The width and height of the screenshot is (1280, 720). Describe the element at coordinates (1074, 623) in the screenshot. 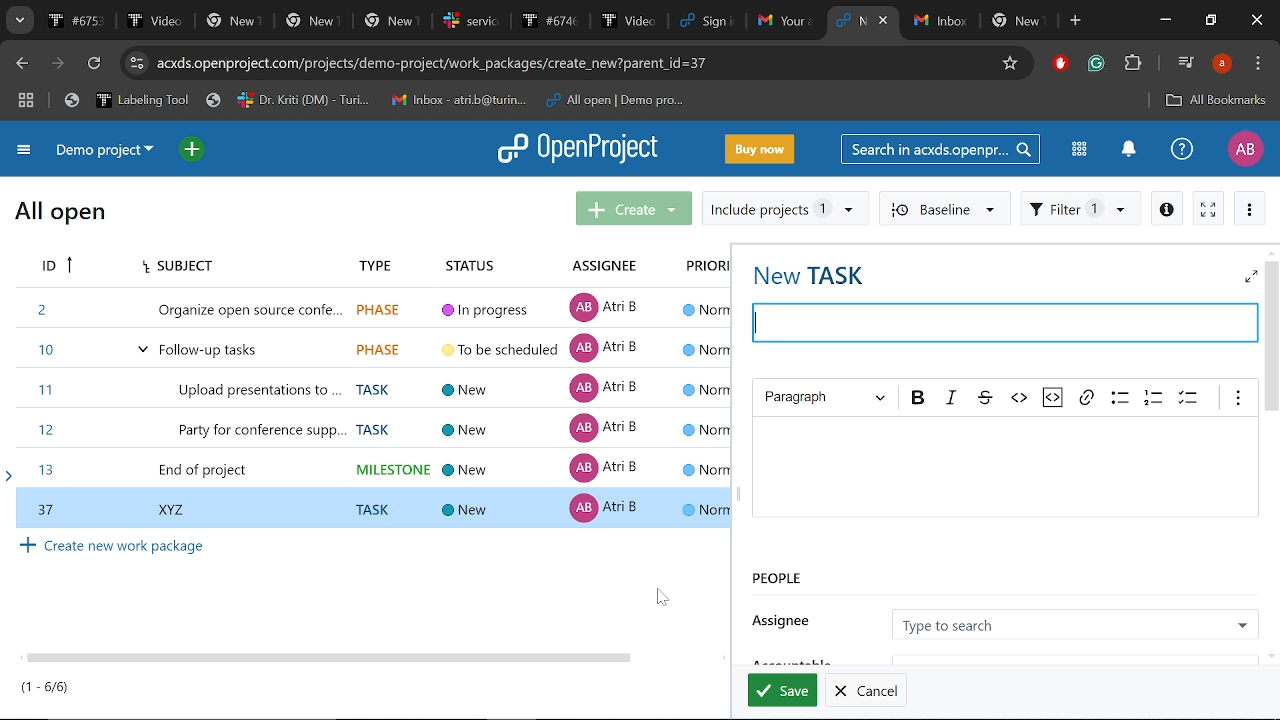

I see `Assignee` at that location.